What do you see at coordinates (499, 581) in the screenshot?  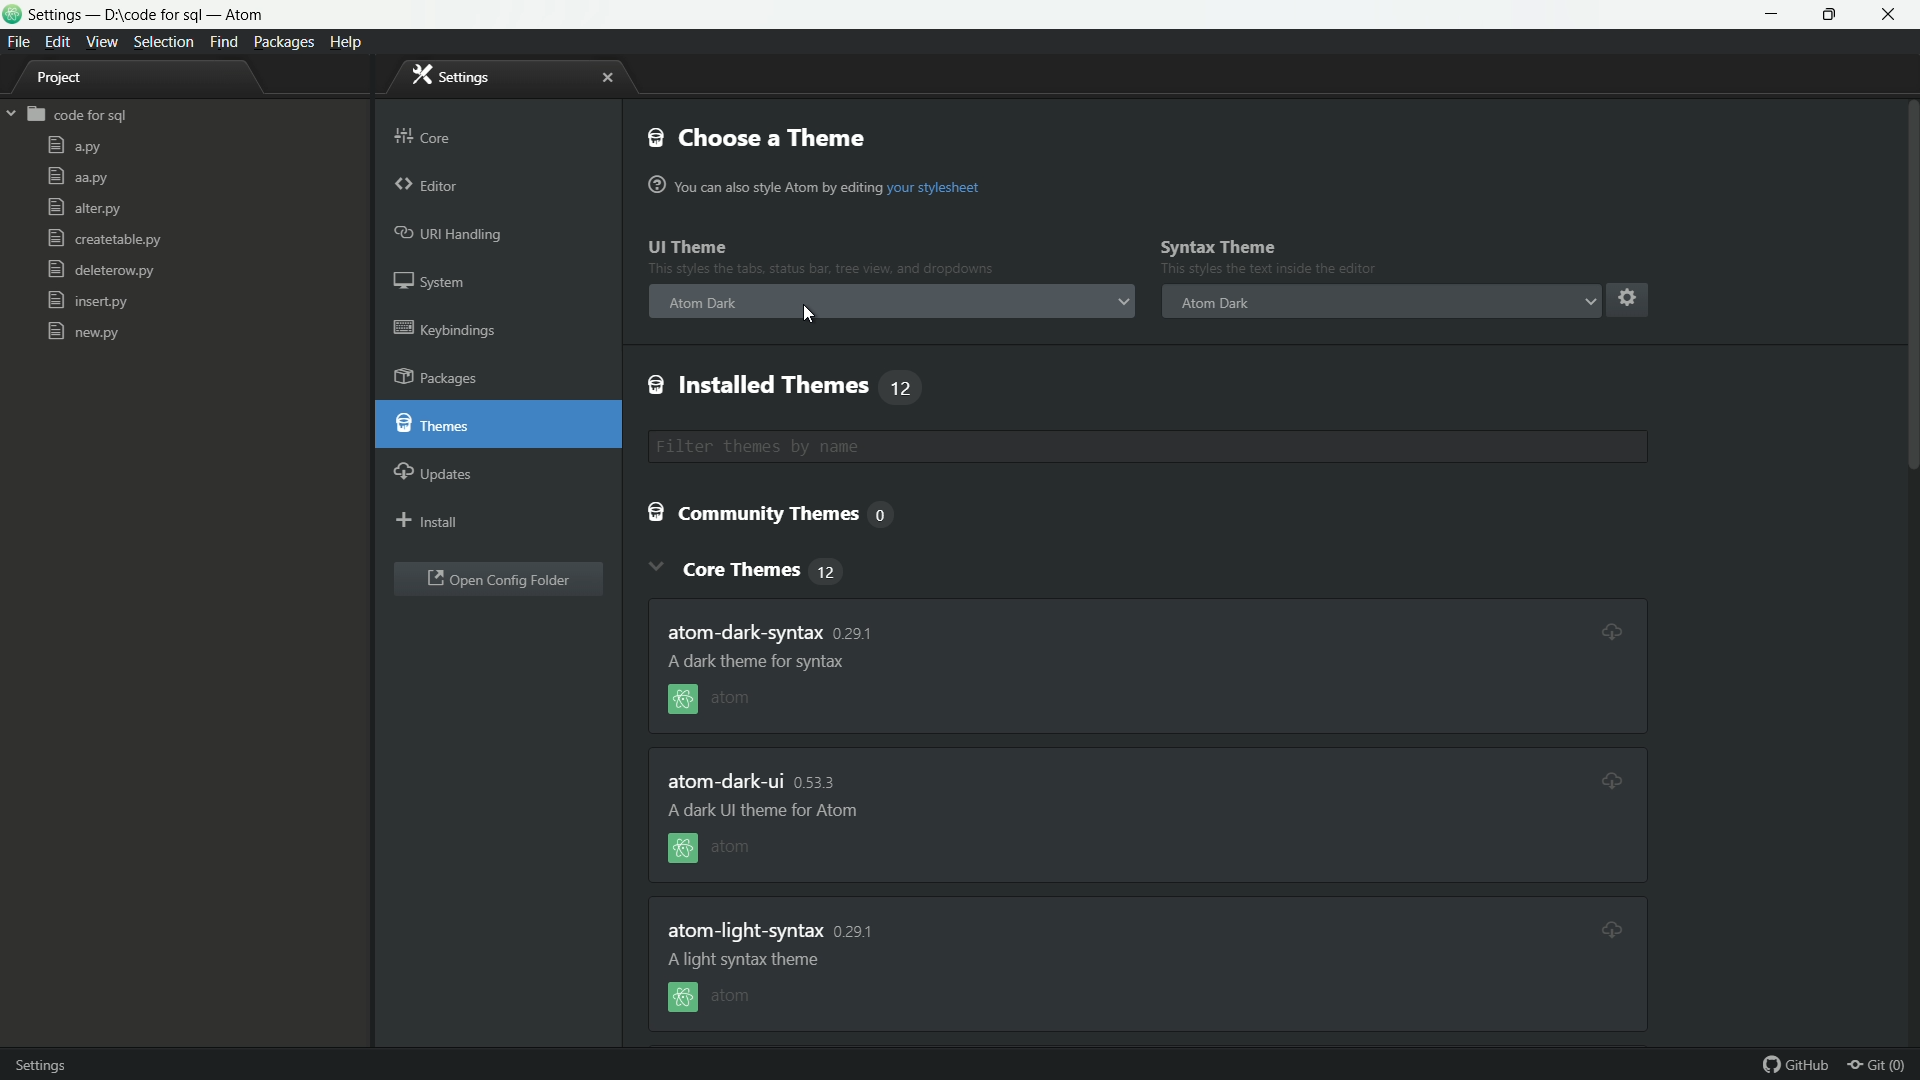 I see `open config folder` at bounding box center [499, 581].